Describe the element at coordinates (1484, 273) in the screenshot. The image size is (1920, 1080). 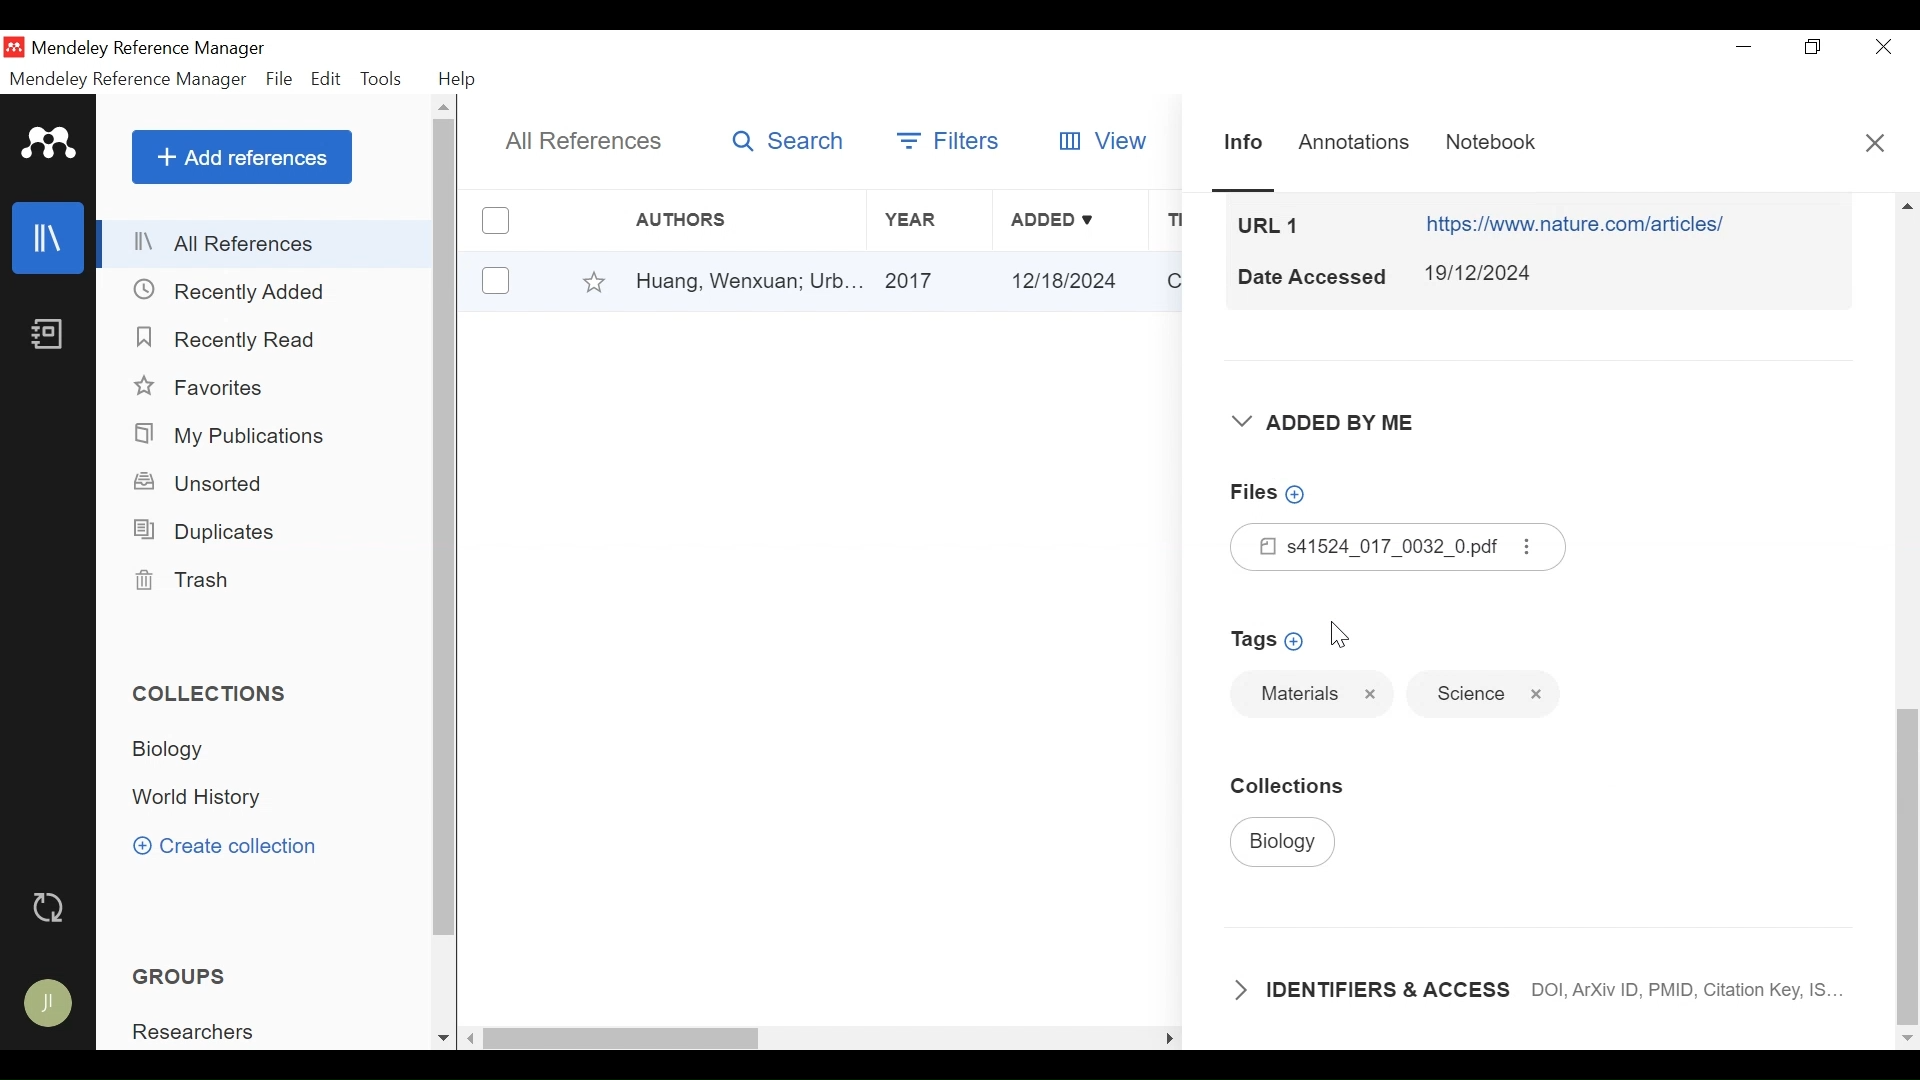
I see `19/12/2024` at that location.